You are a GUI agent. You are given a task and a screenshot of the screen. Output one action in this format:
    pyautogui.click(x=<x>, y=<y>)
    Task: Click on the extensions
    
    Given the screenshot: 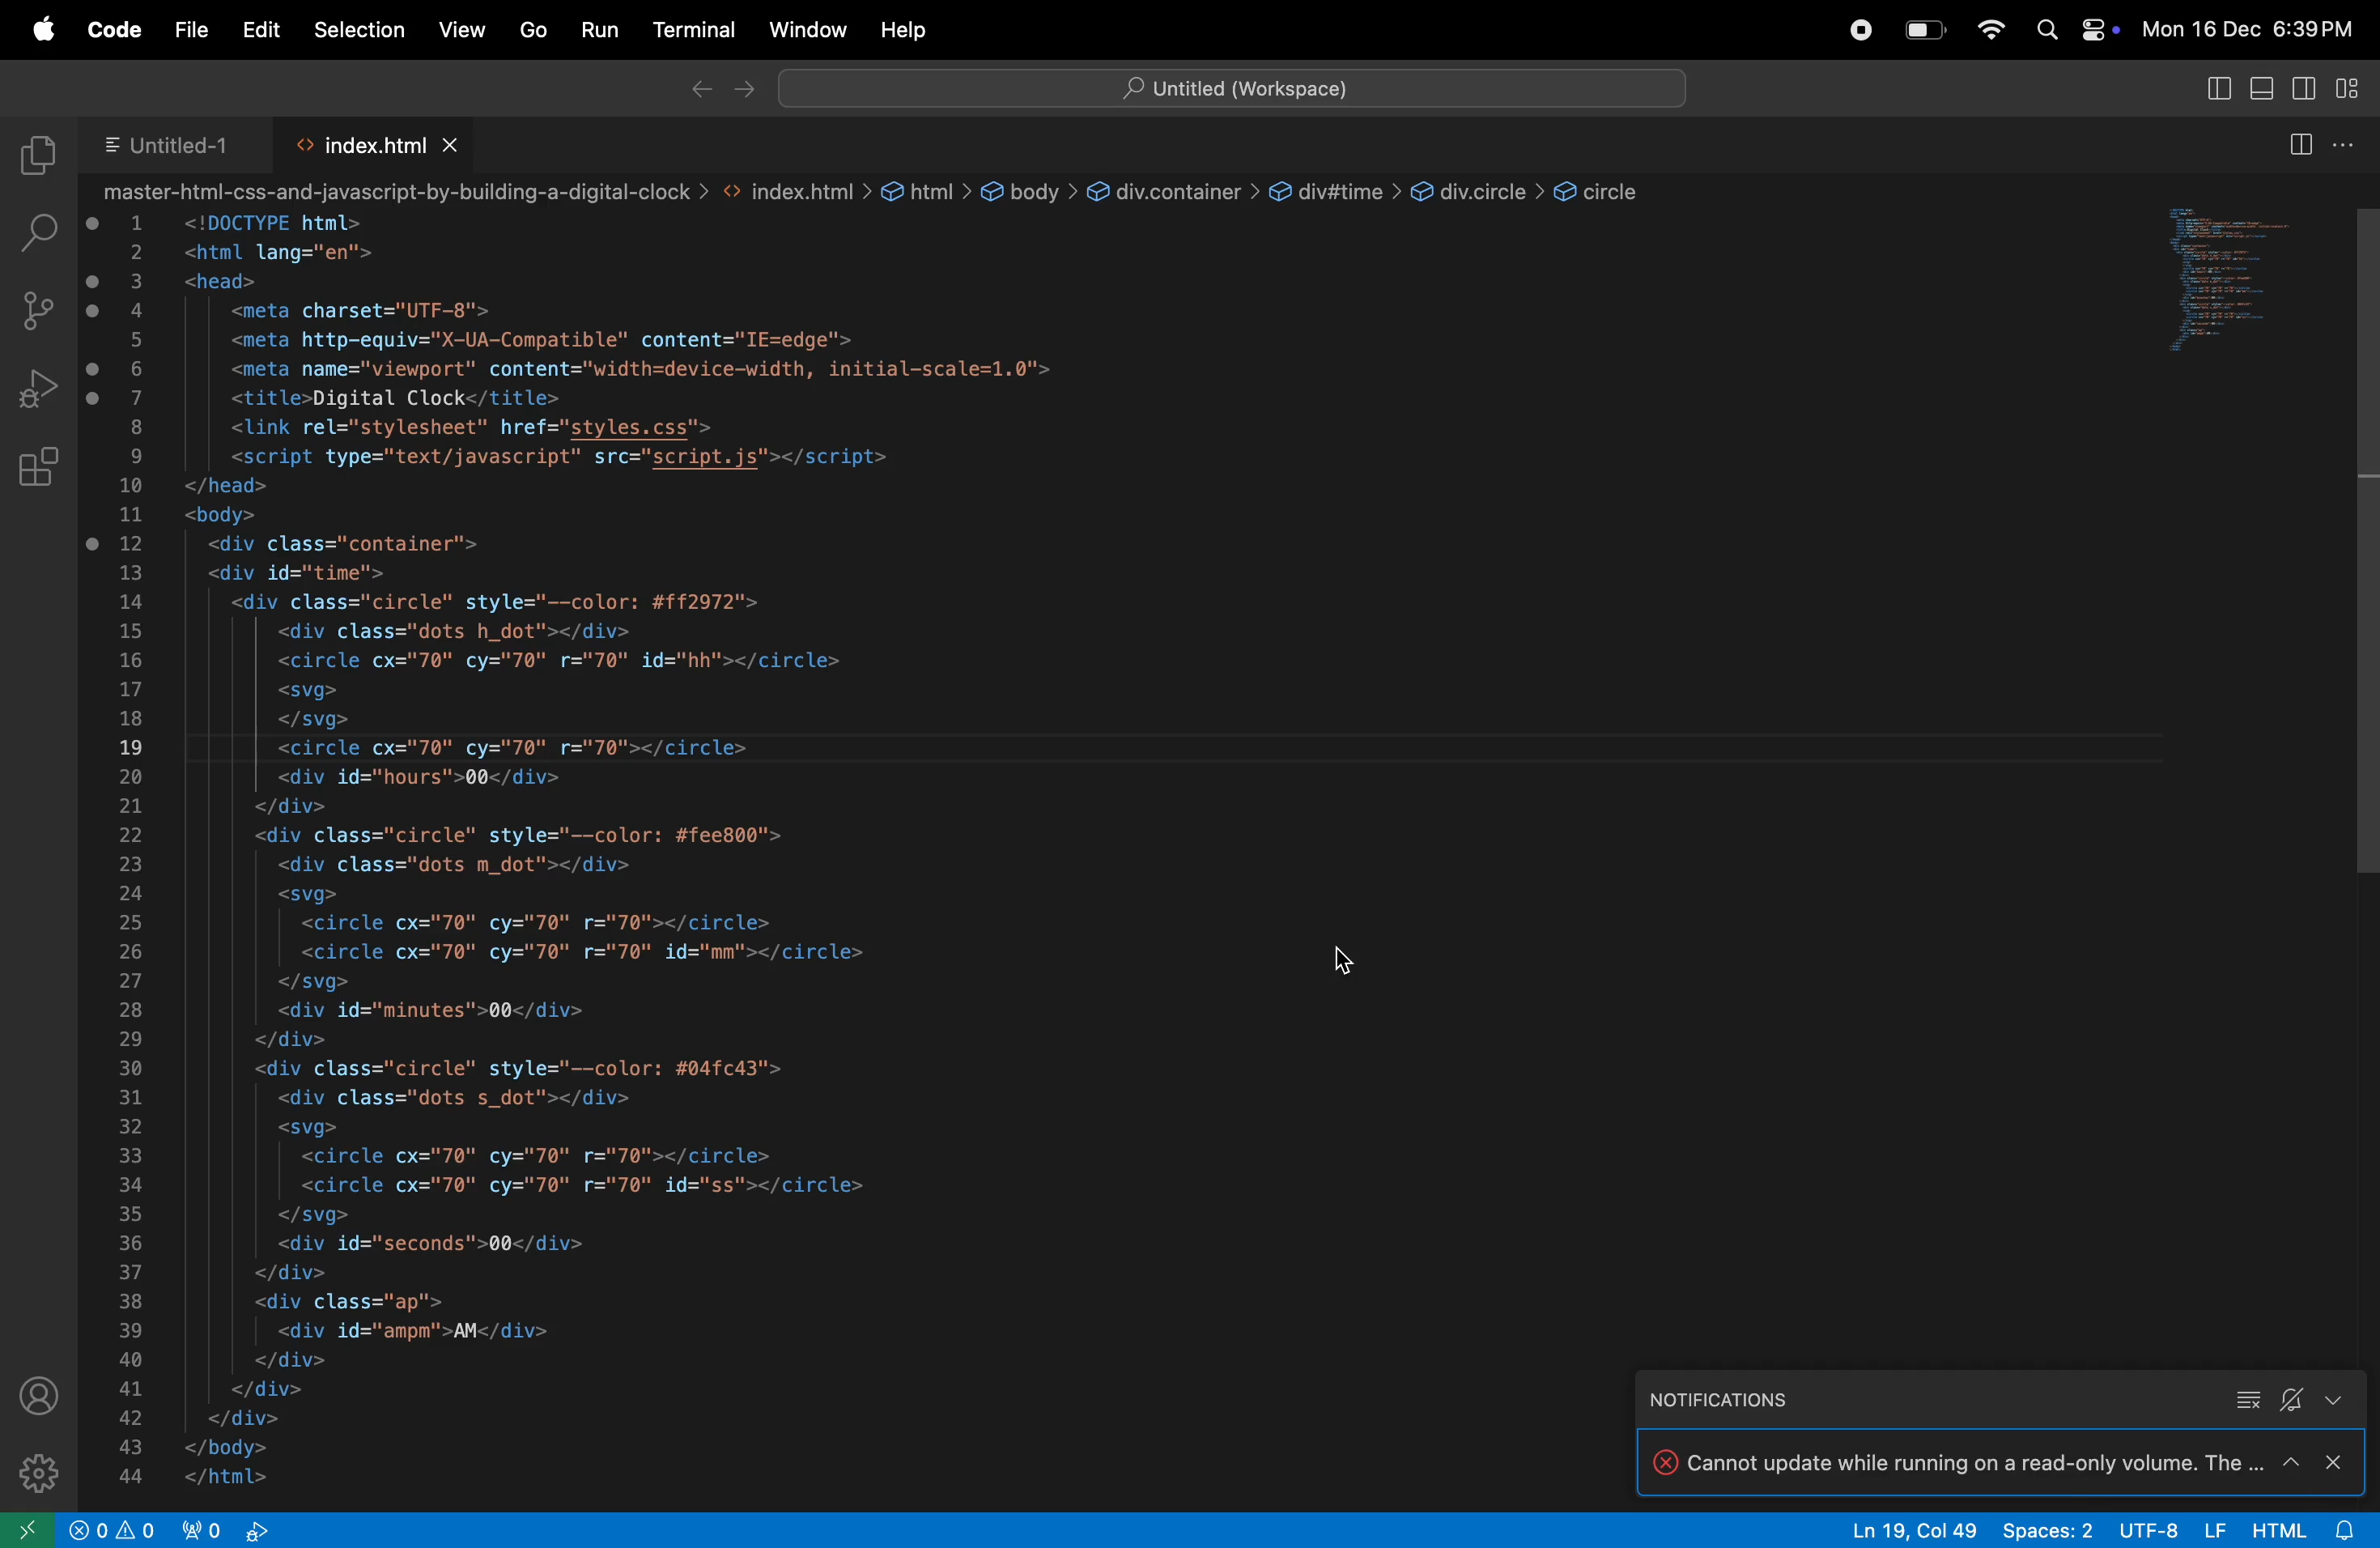 What is the action you would take?
    pyautogui.click(x=47, y=1471)
    